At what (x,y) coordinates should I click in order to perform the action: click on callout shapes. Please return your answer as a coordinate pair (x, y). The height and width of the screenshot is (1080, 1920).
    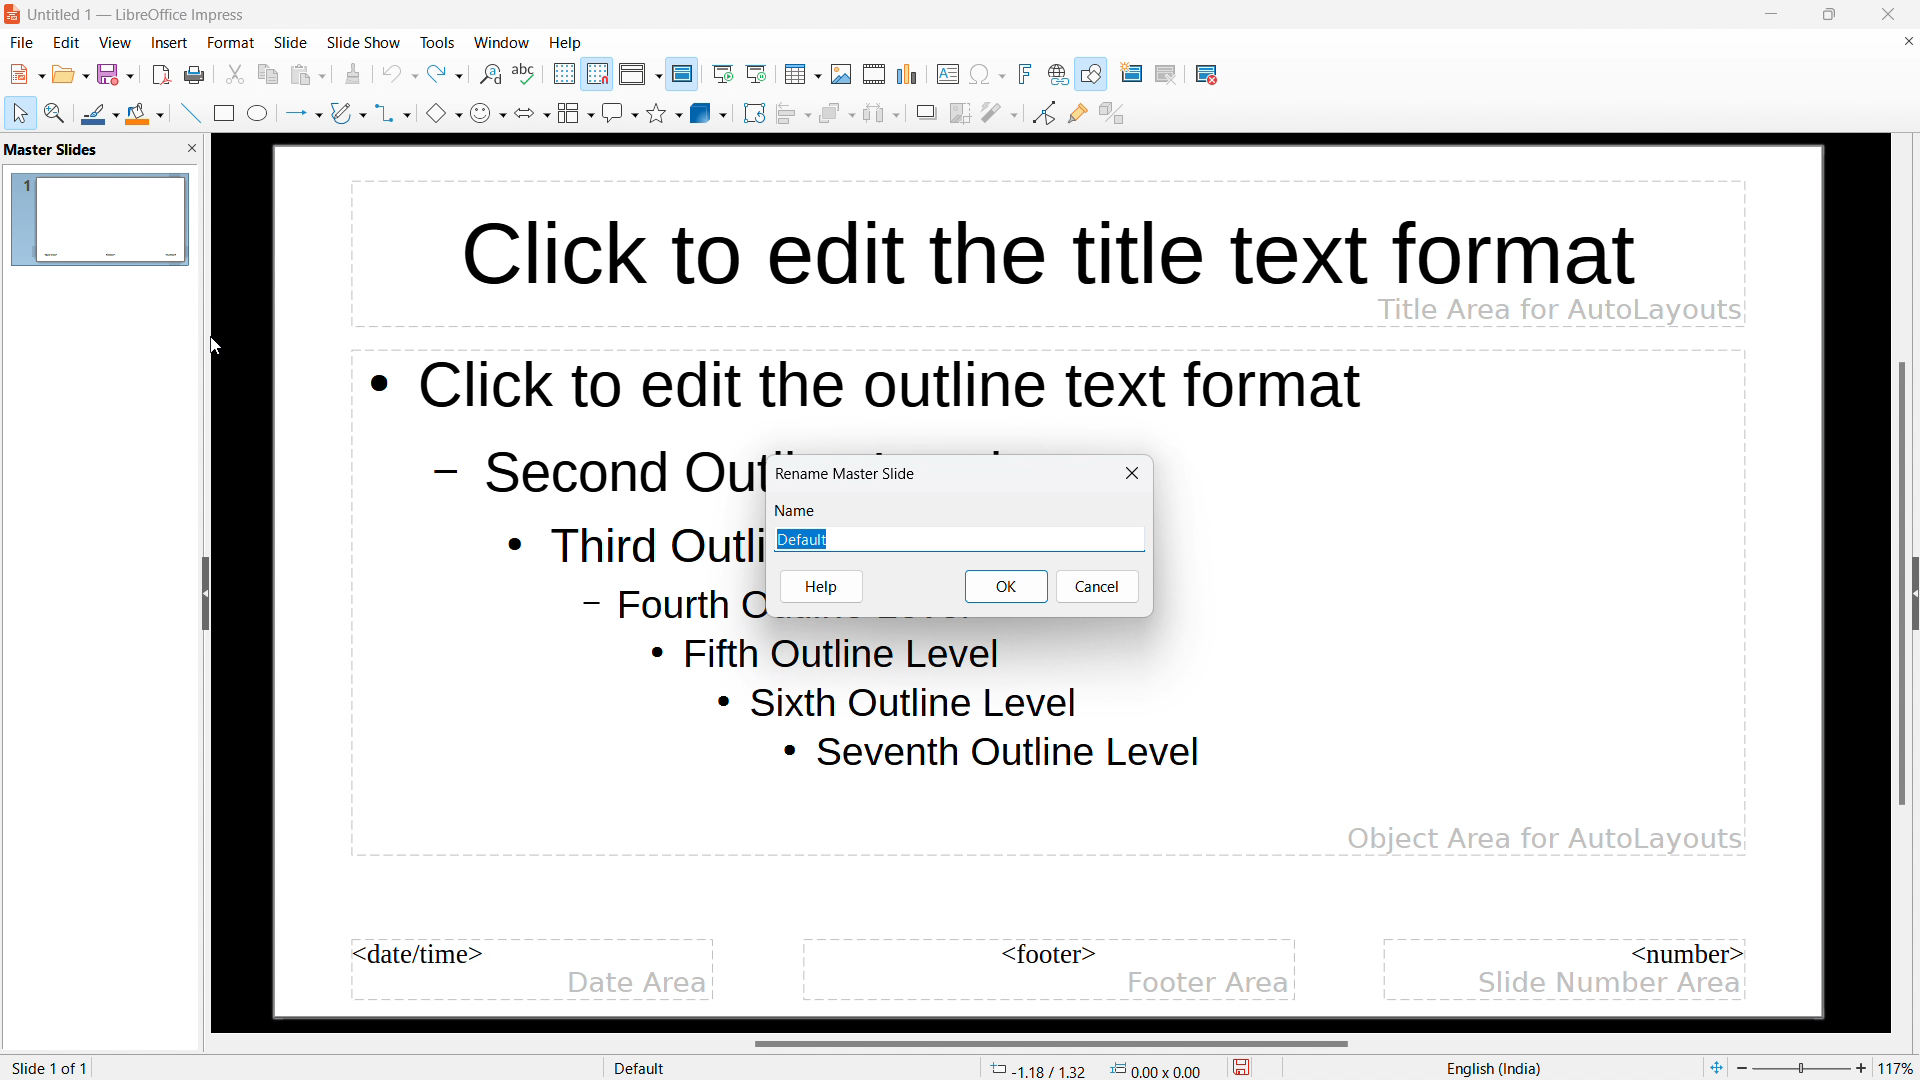
    Looking at the image, I should click on (620, 113).